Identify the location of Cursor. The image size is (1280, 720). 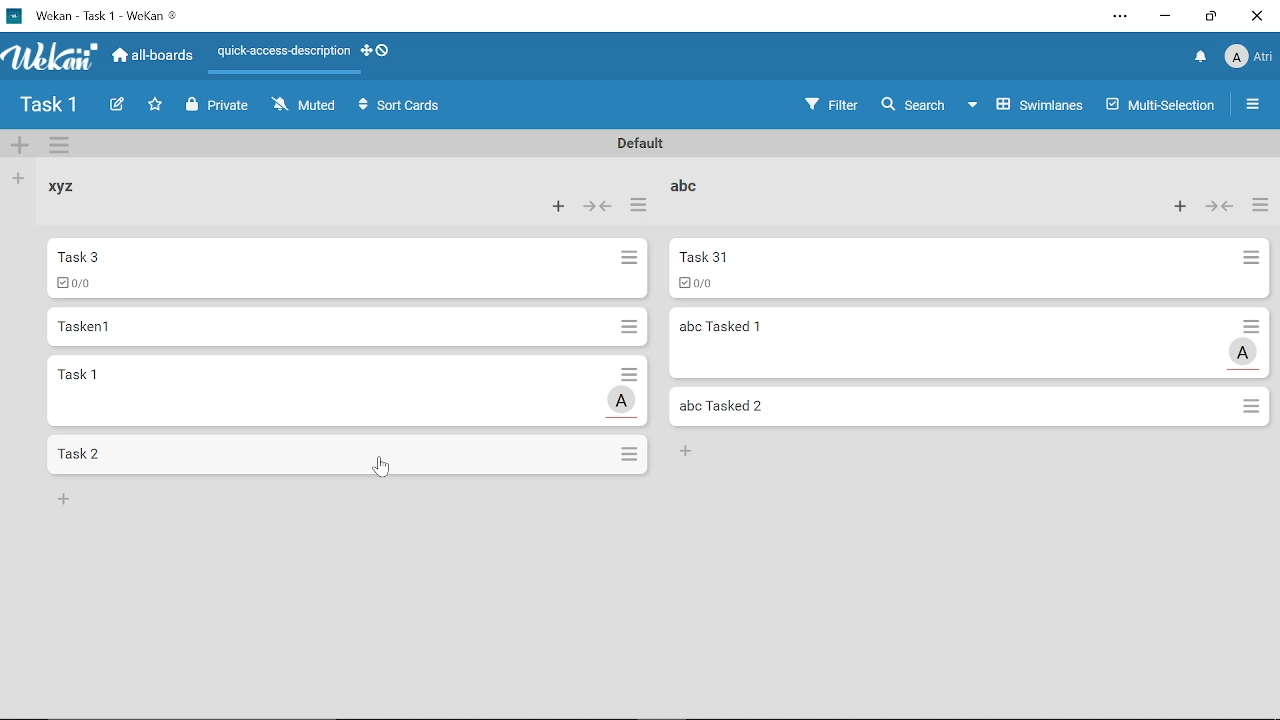
(381, 470).